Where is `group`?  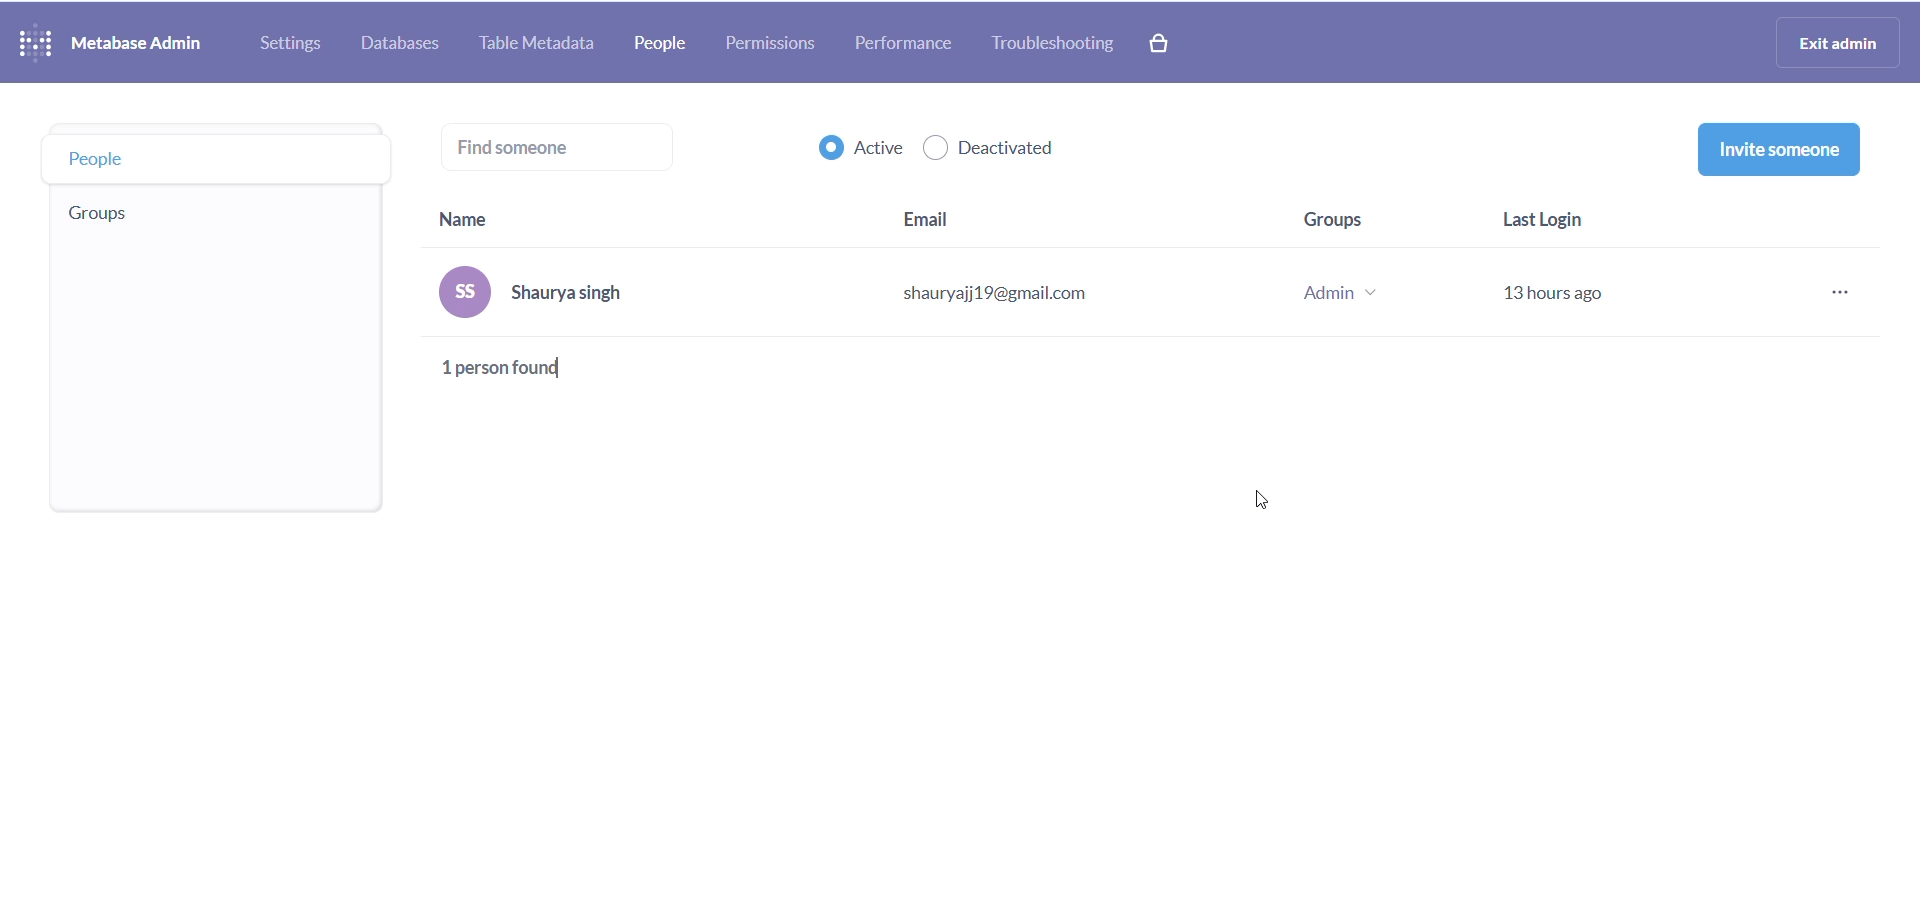
group is located at coordinates (1357, 299).